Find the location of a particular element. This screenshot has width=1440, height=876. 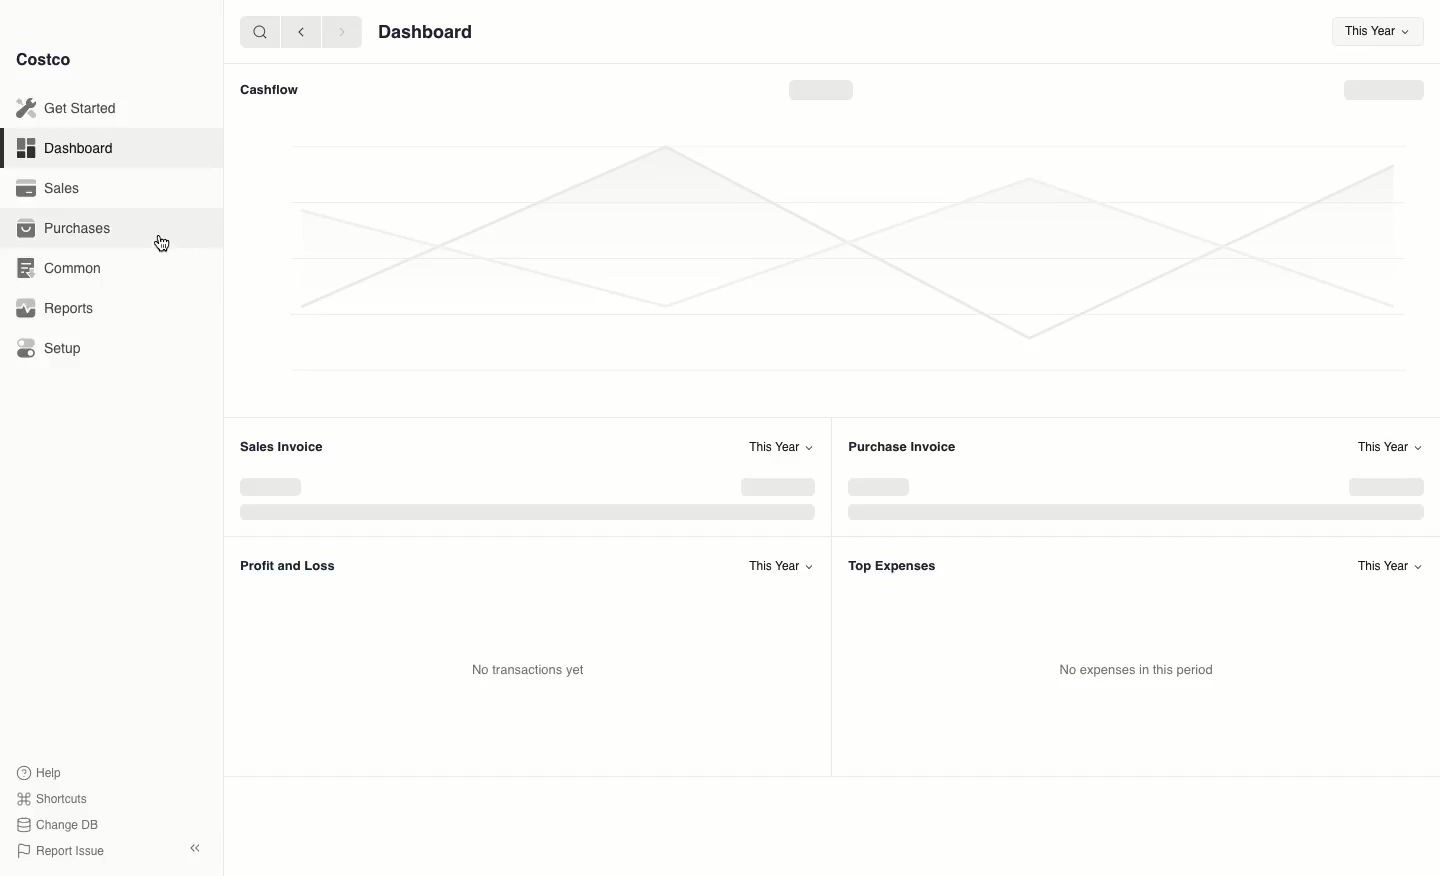

Purchase Invoice is located at coordinates (905, 446).